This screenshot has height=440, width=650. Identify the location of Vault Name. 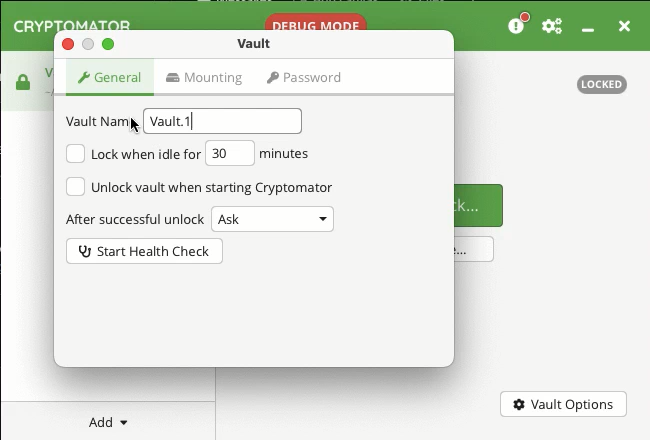
(101, 120).